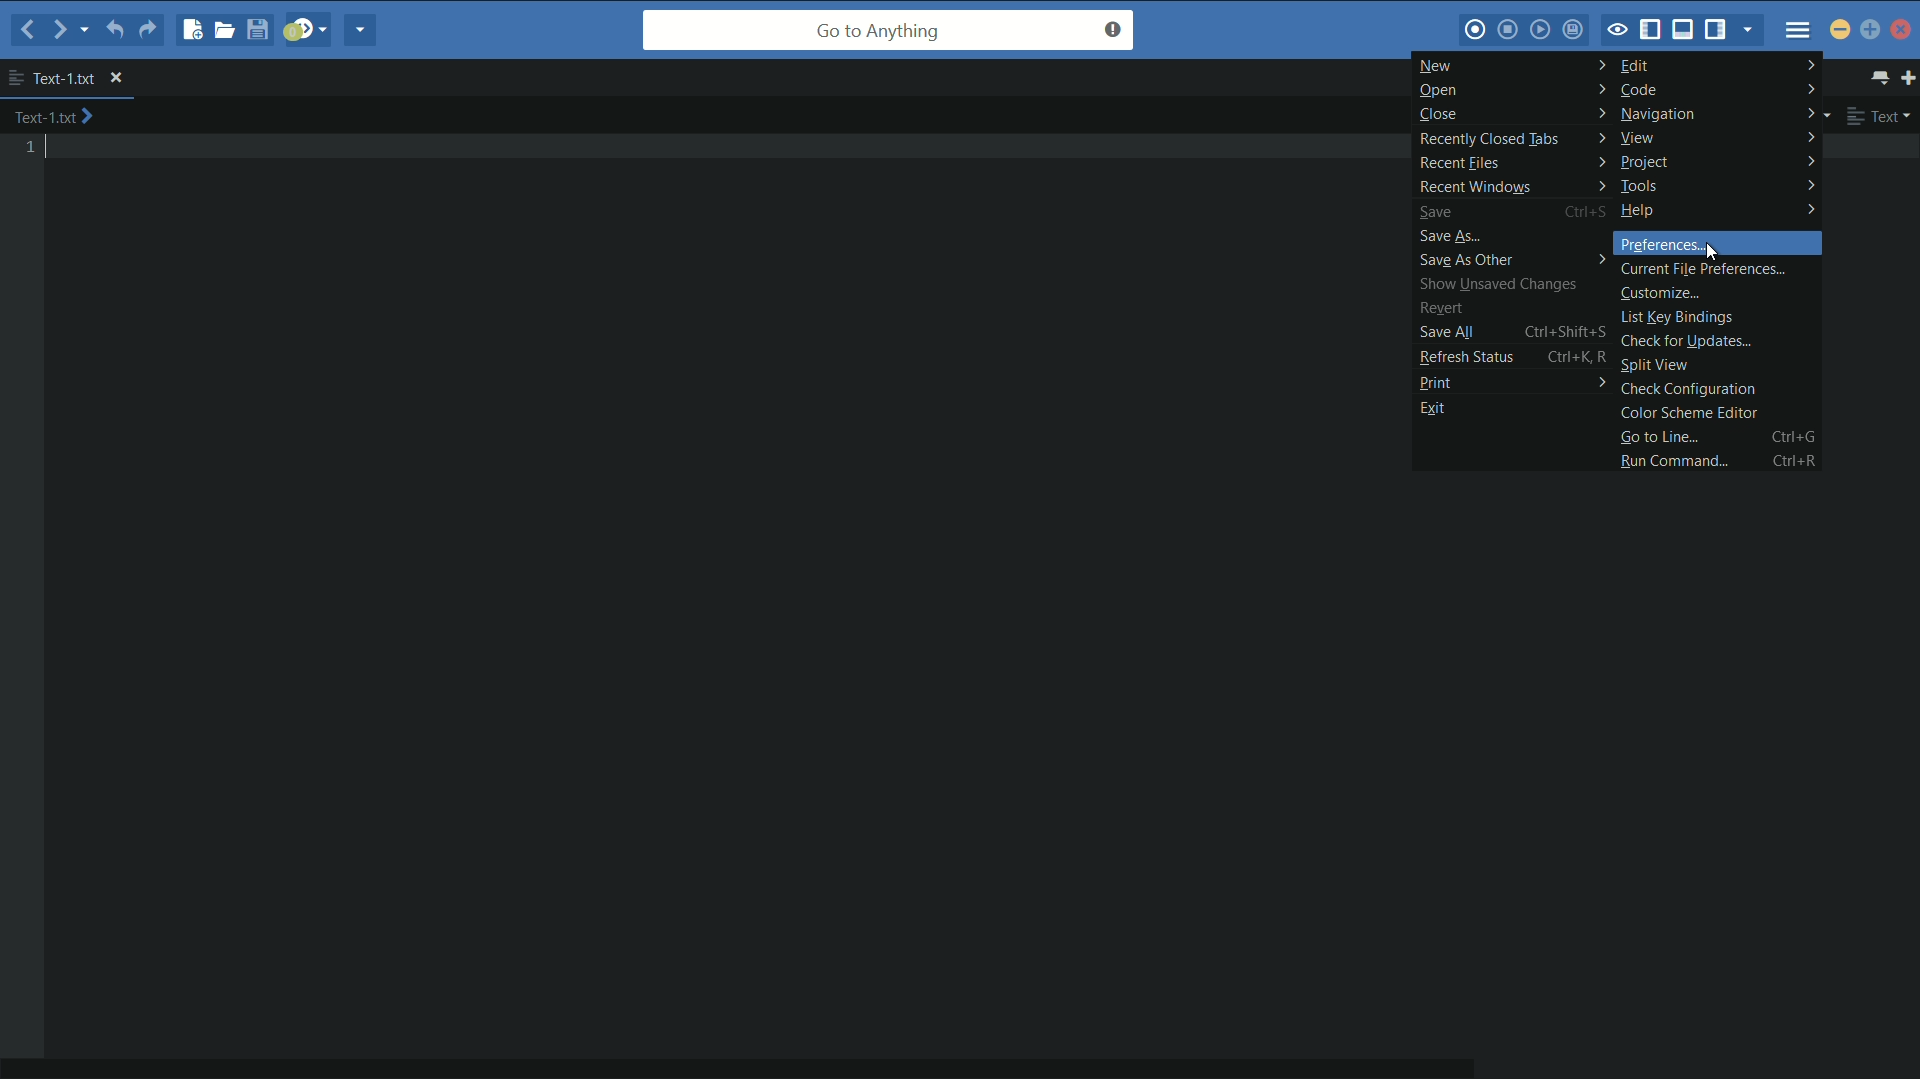 Image resolution: width=1920 pixels, height=1080 pixels. I want to click on close file, so click(116, 79).